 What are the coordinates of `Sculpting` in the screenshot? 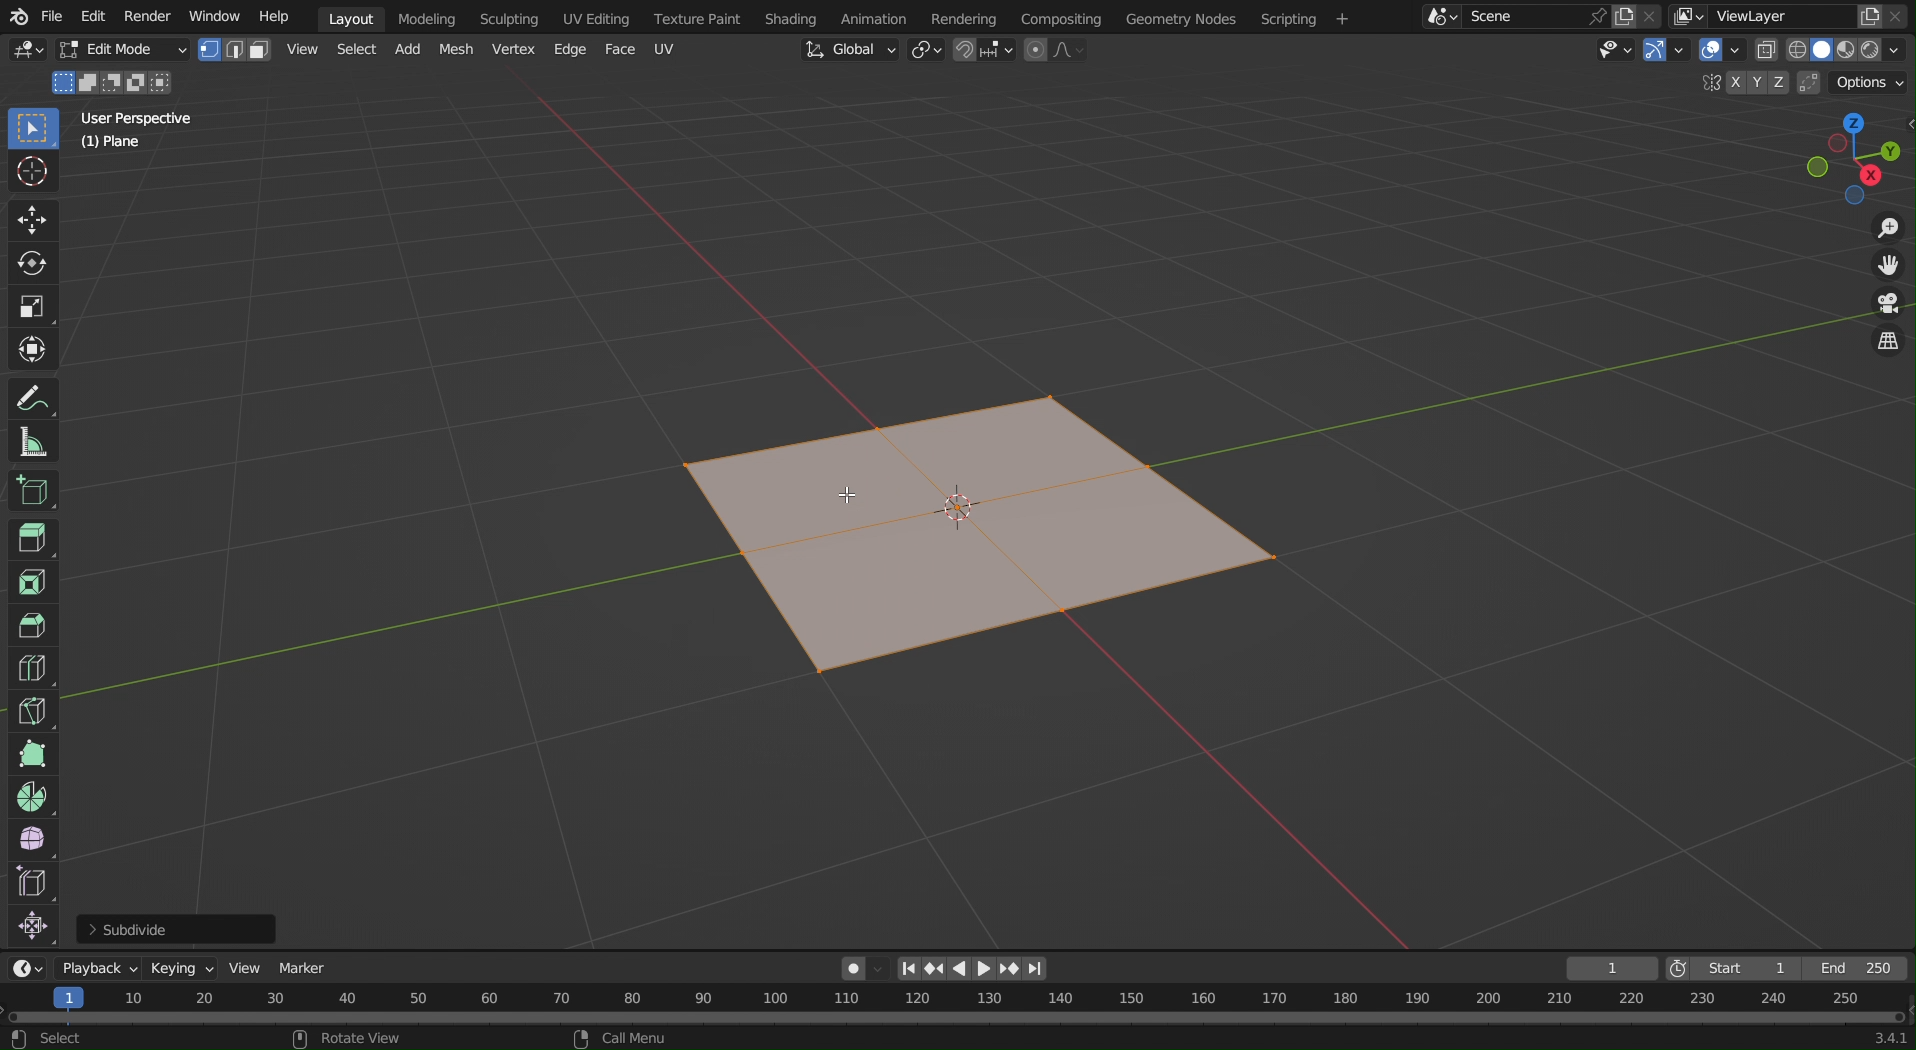 It's located at (509, 17).